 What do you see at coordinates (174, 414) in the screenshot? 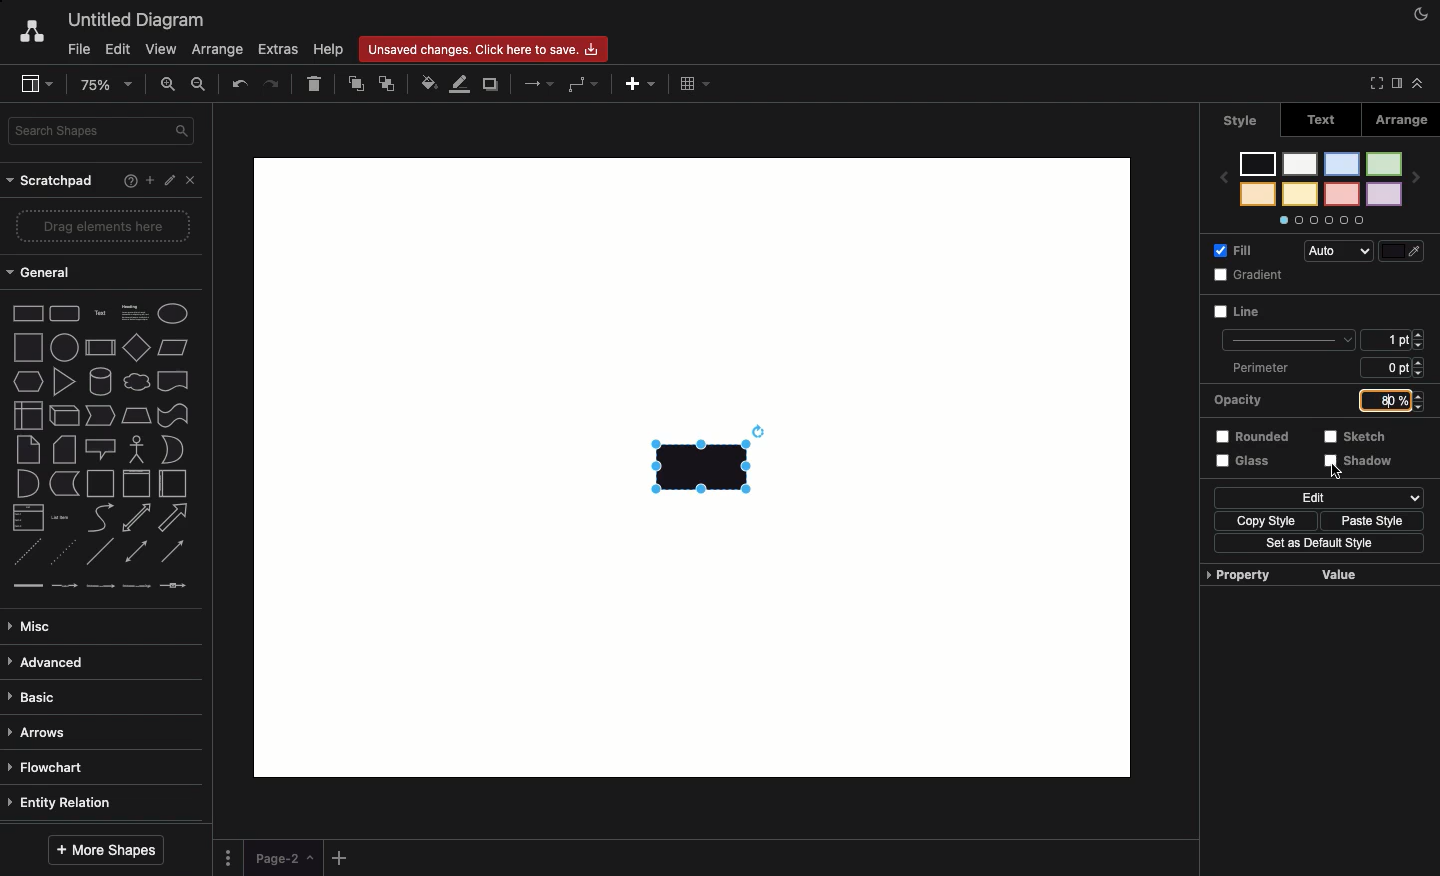
I see `tape` at bounding box center [174, 414].